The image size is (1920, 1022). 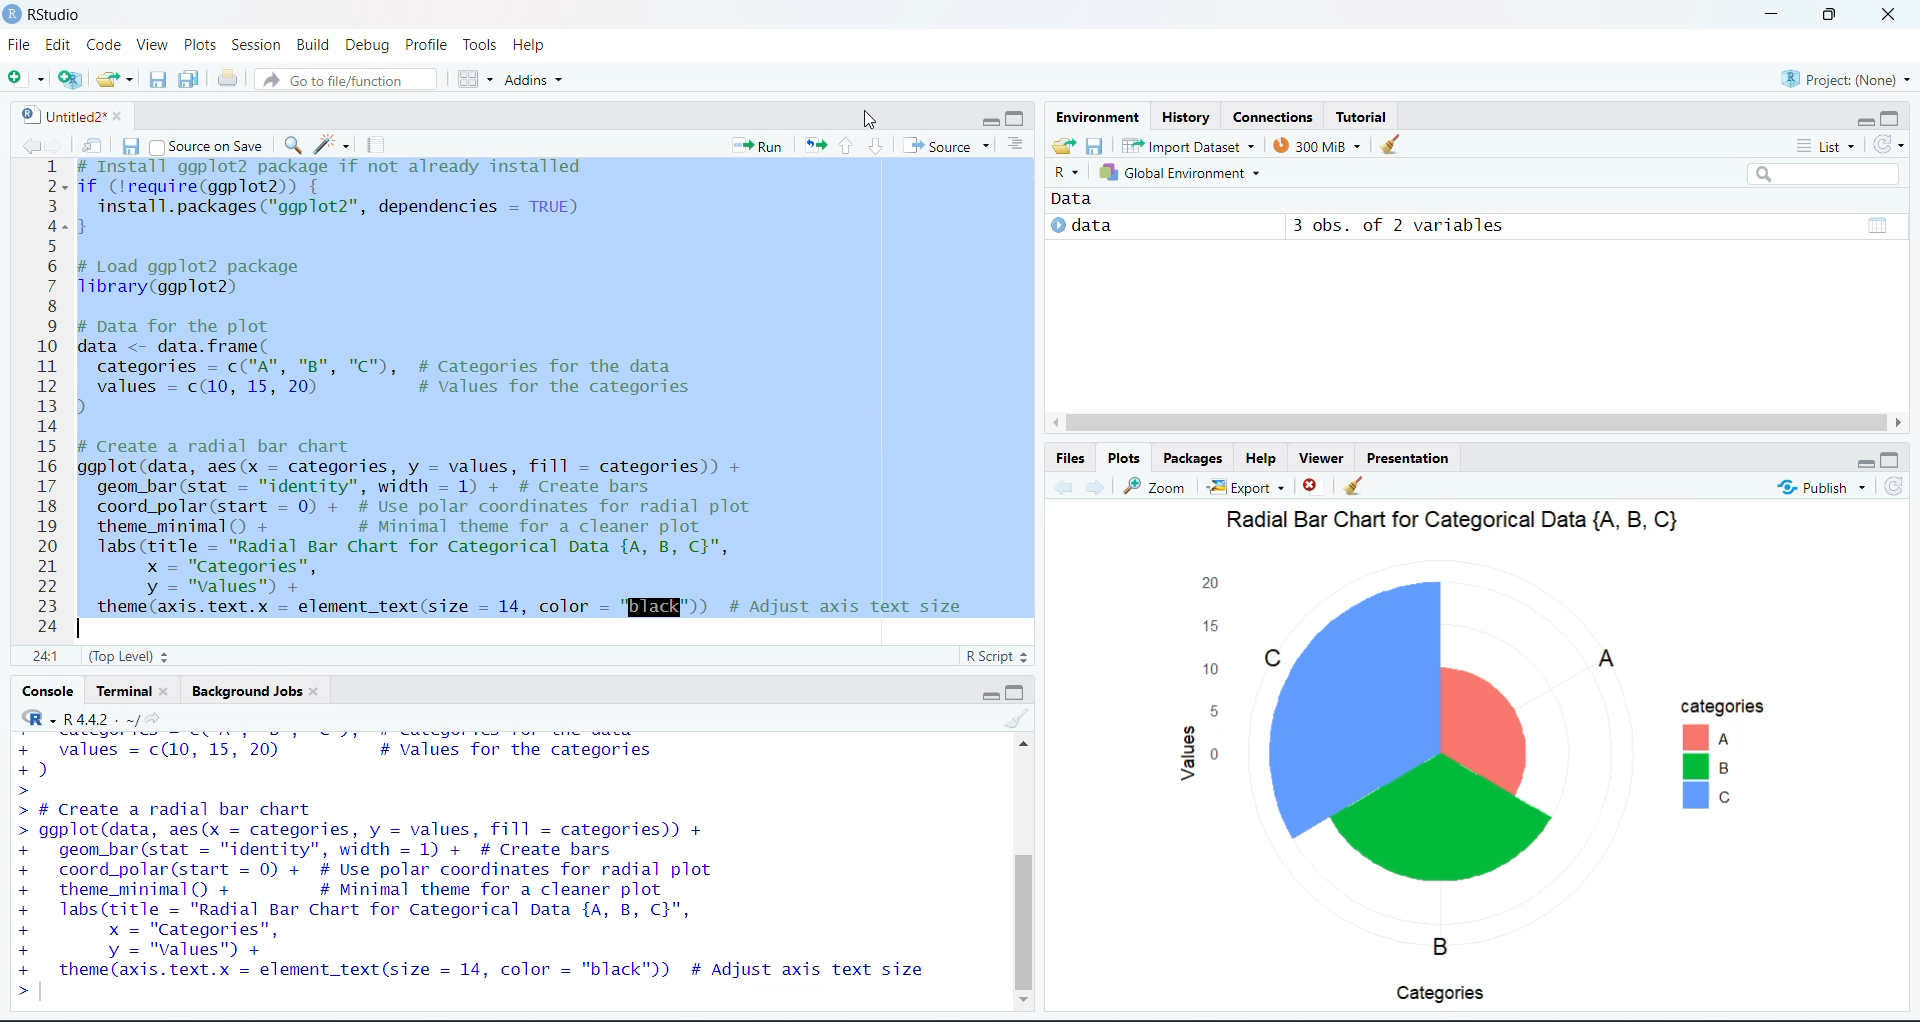 I want to click on Files, so click(x=1072, y=460).